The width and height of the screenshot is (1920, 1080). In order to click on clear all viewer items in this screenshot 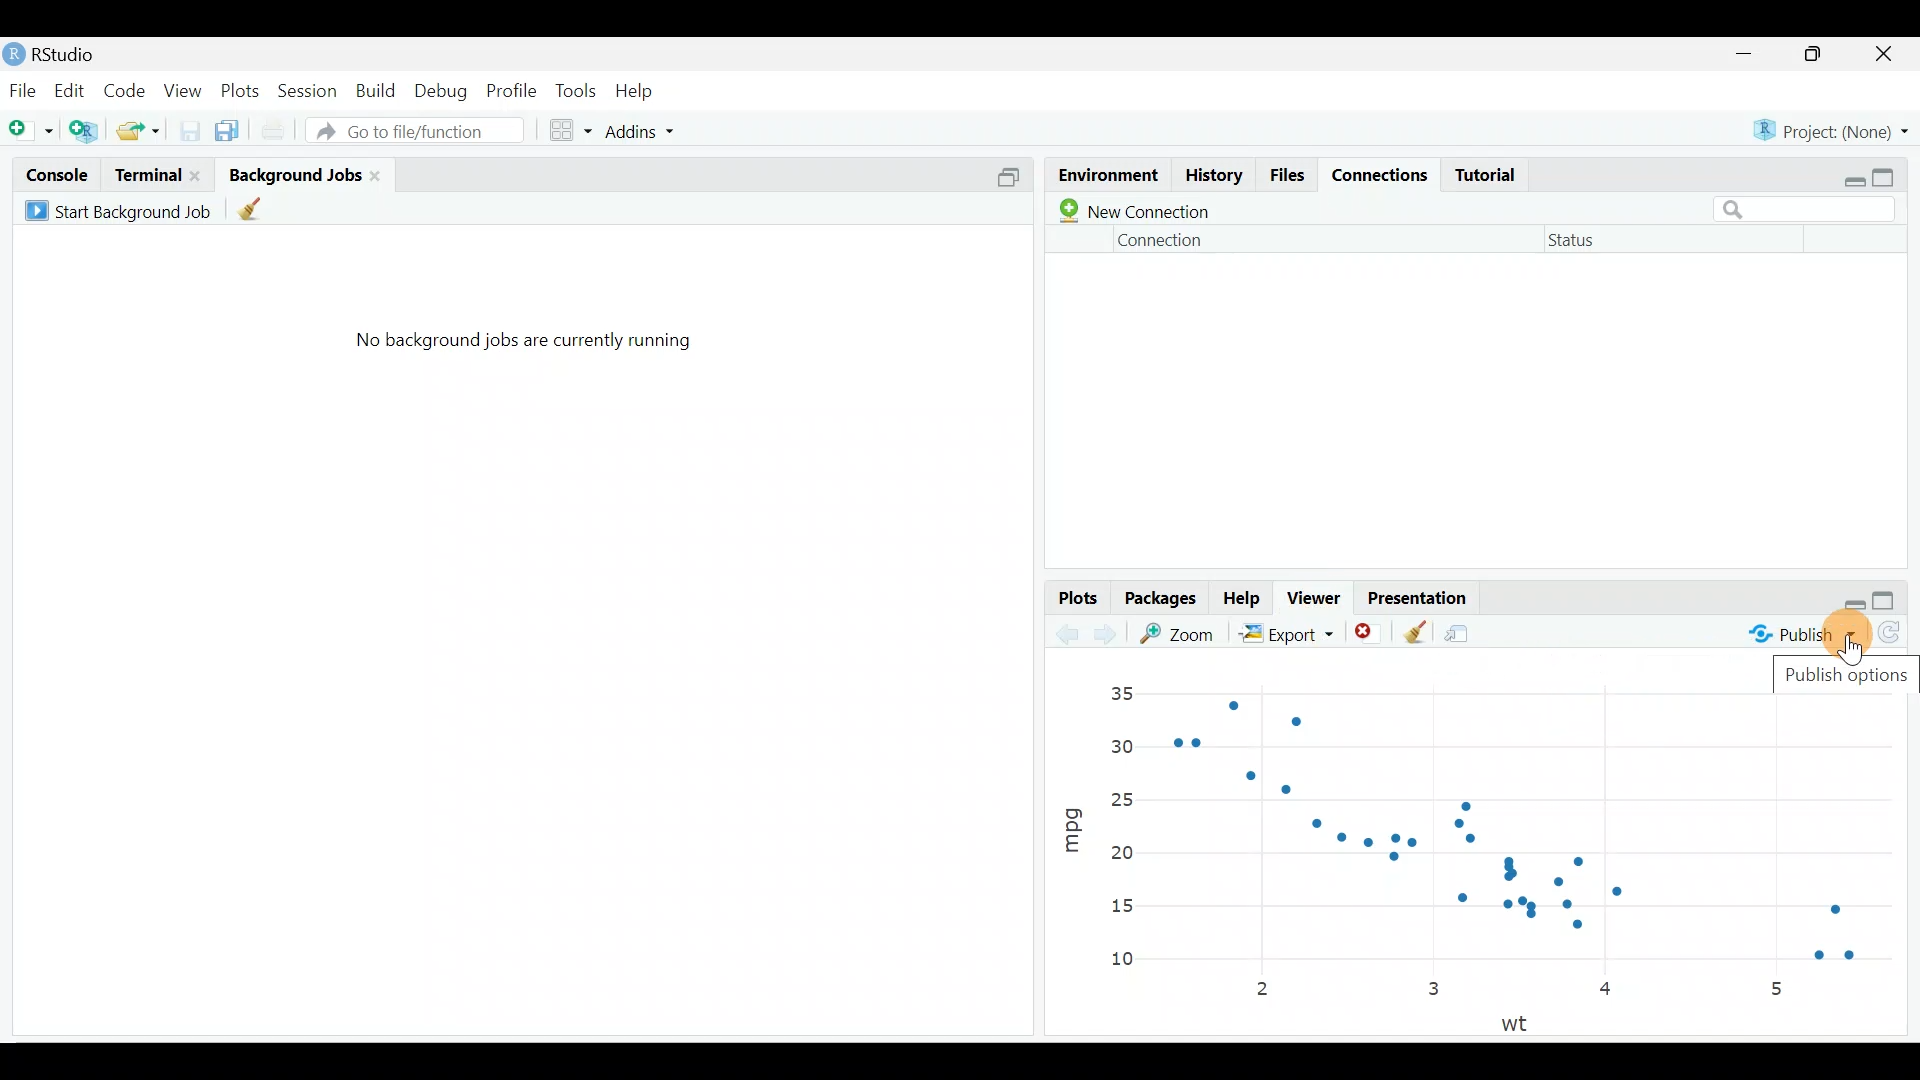, I will do `click(1415, 629)`.